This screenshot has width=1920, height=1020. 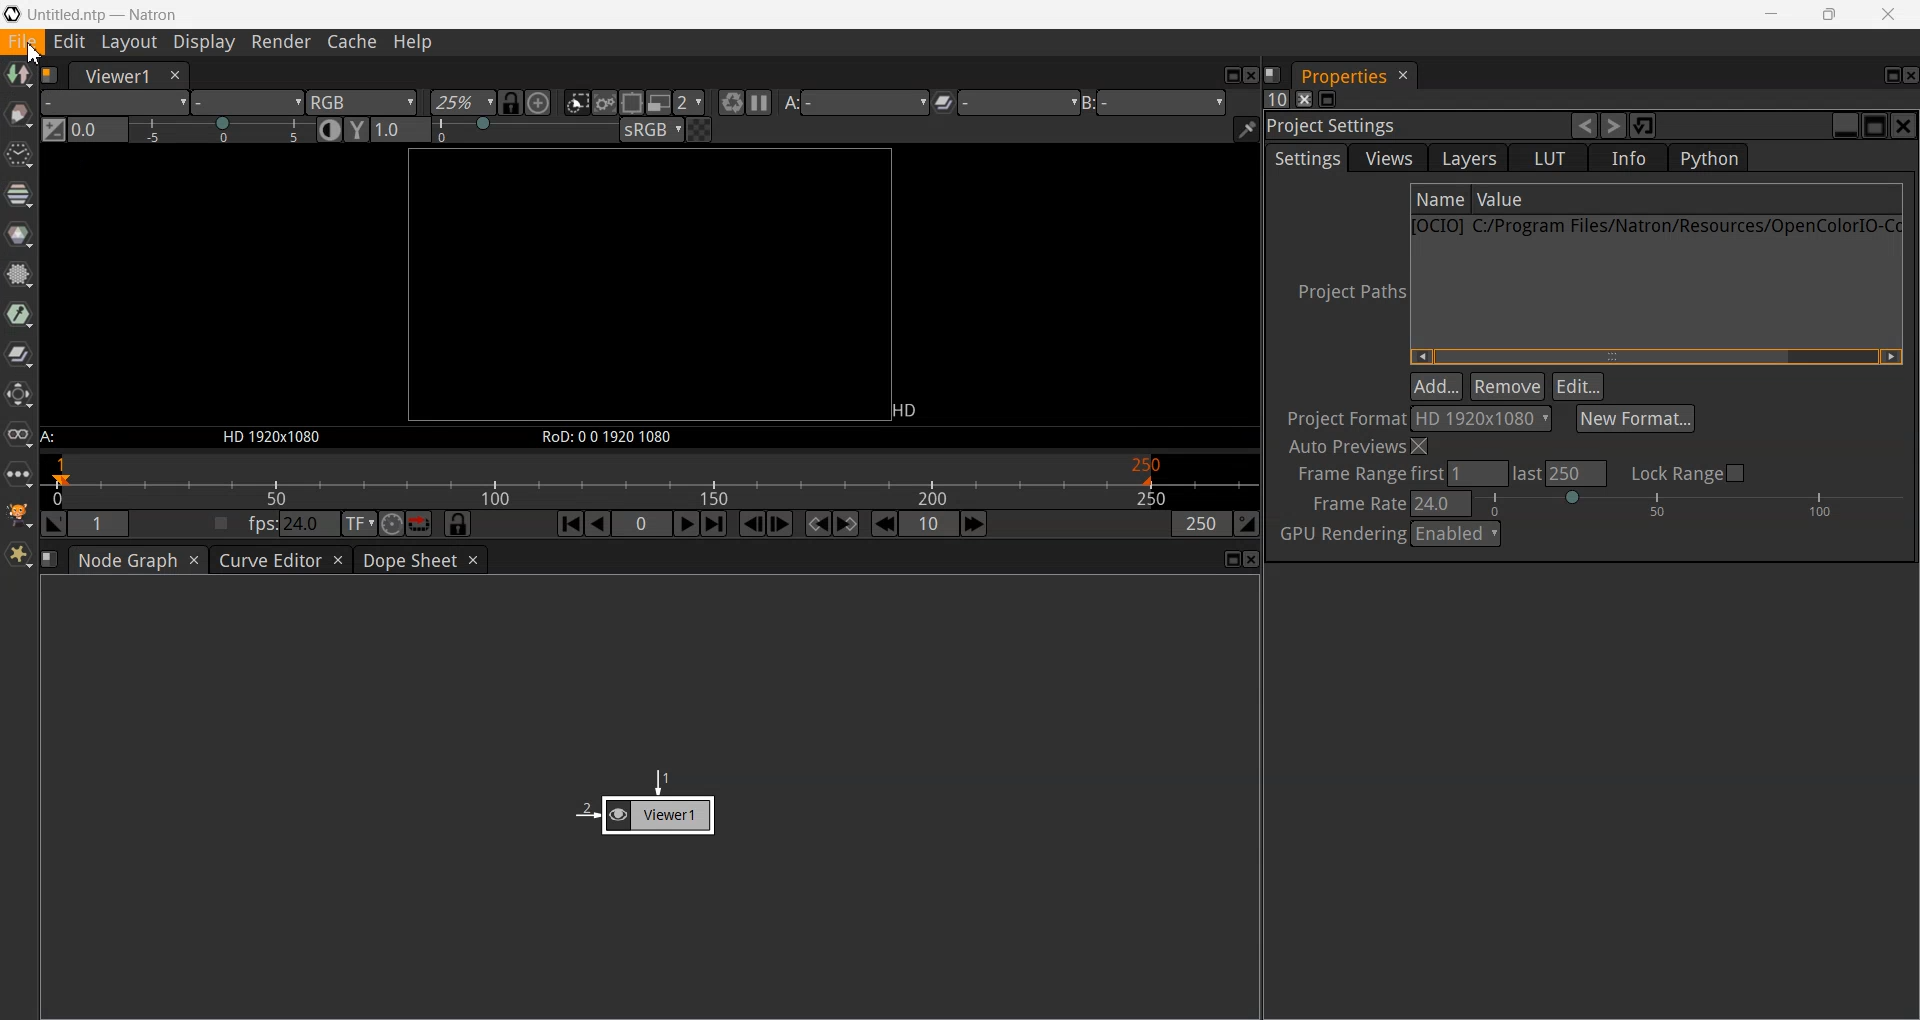 What do you see at coordinates (296, 523) in the screenshot?
I see `Manual edit fps` at bounding box center [296, 523].